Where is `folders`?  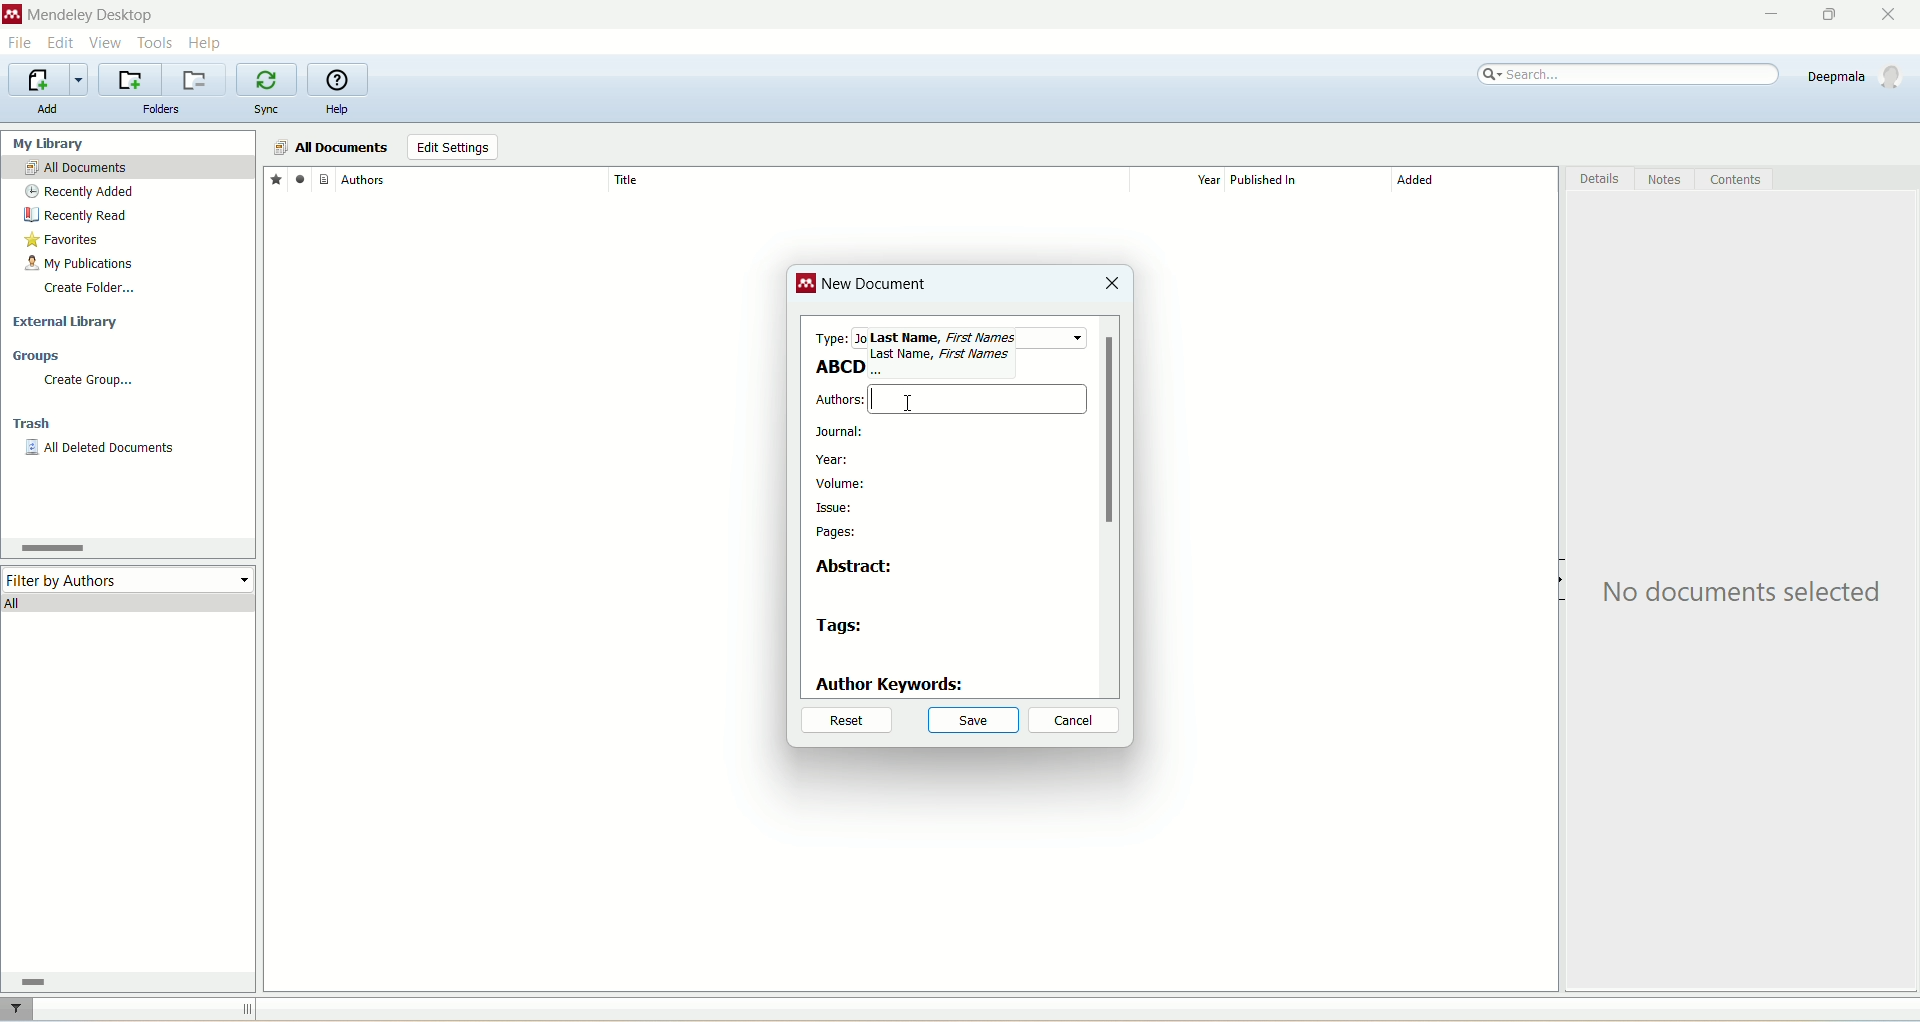 folders is located at coordinates (162, 110).